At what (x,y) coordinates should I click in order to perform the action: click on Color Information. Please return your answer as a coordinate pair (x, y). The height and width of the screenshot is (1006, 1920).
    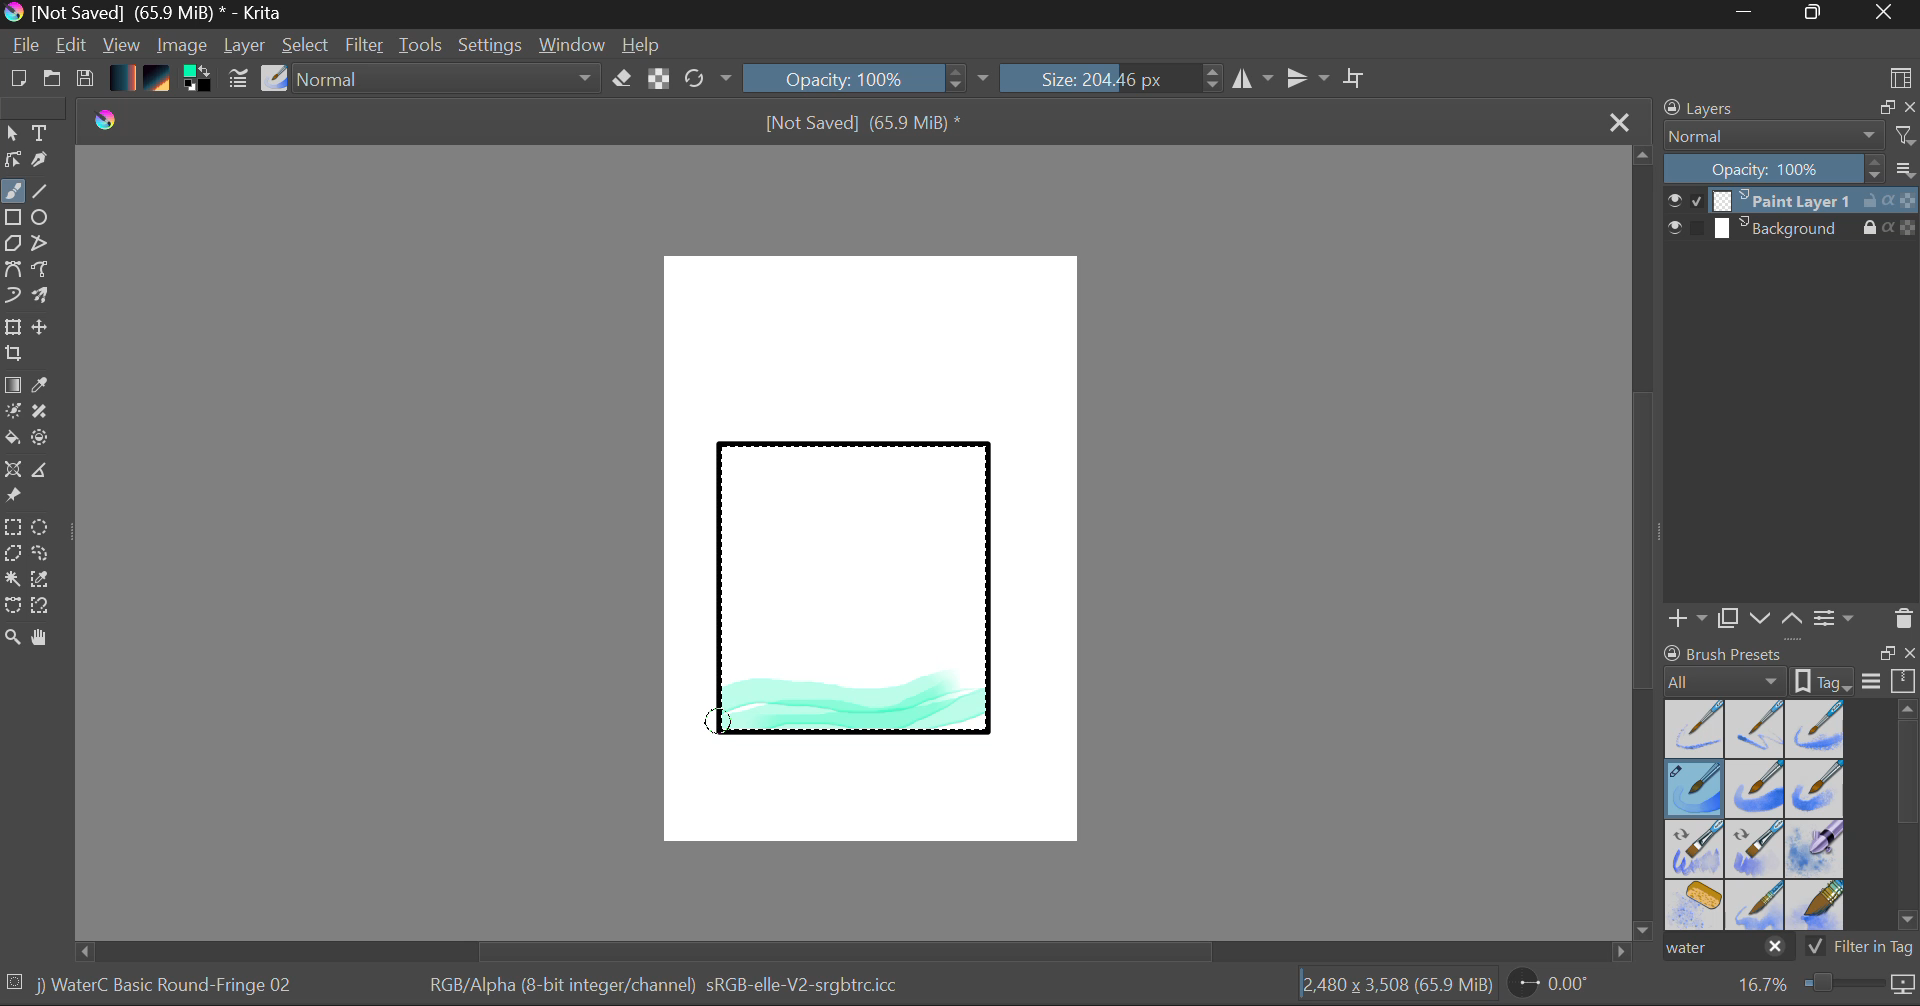
    Looking at the image, I should click on (662, 987).